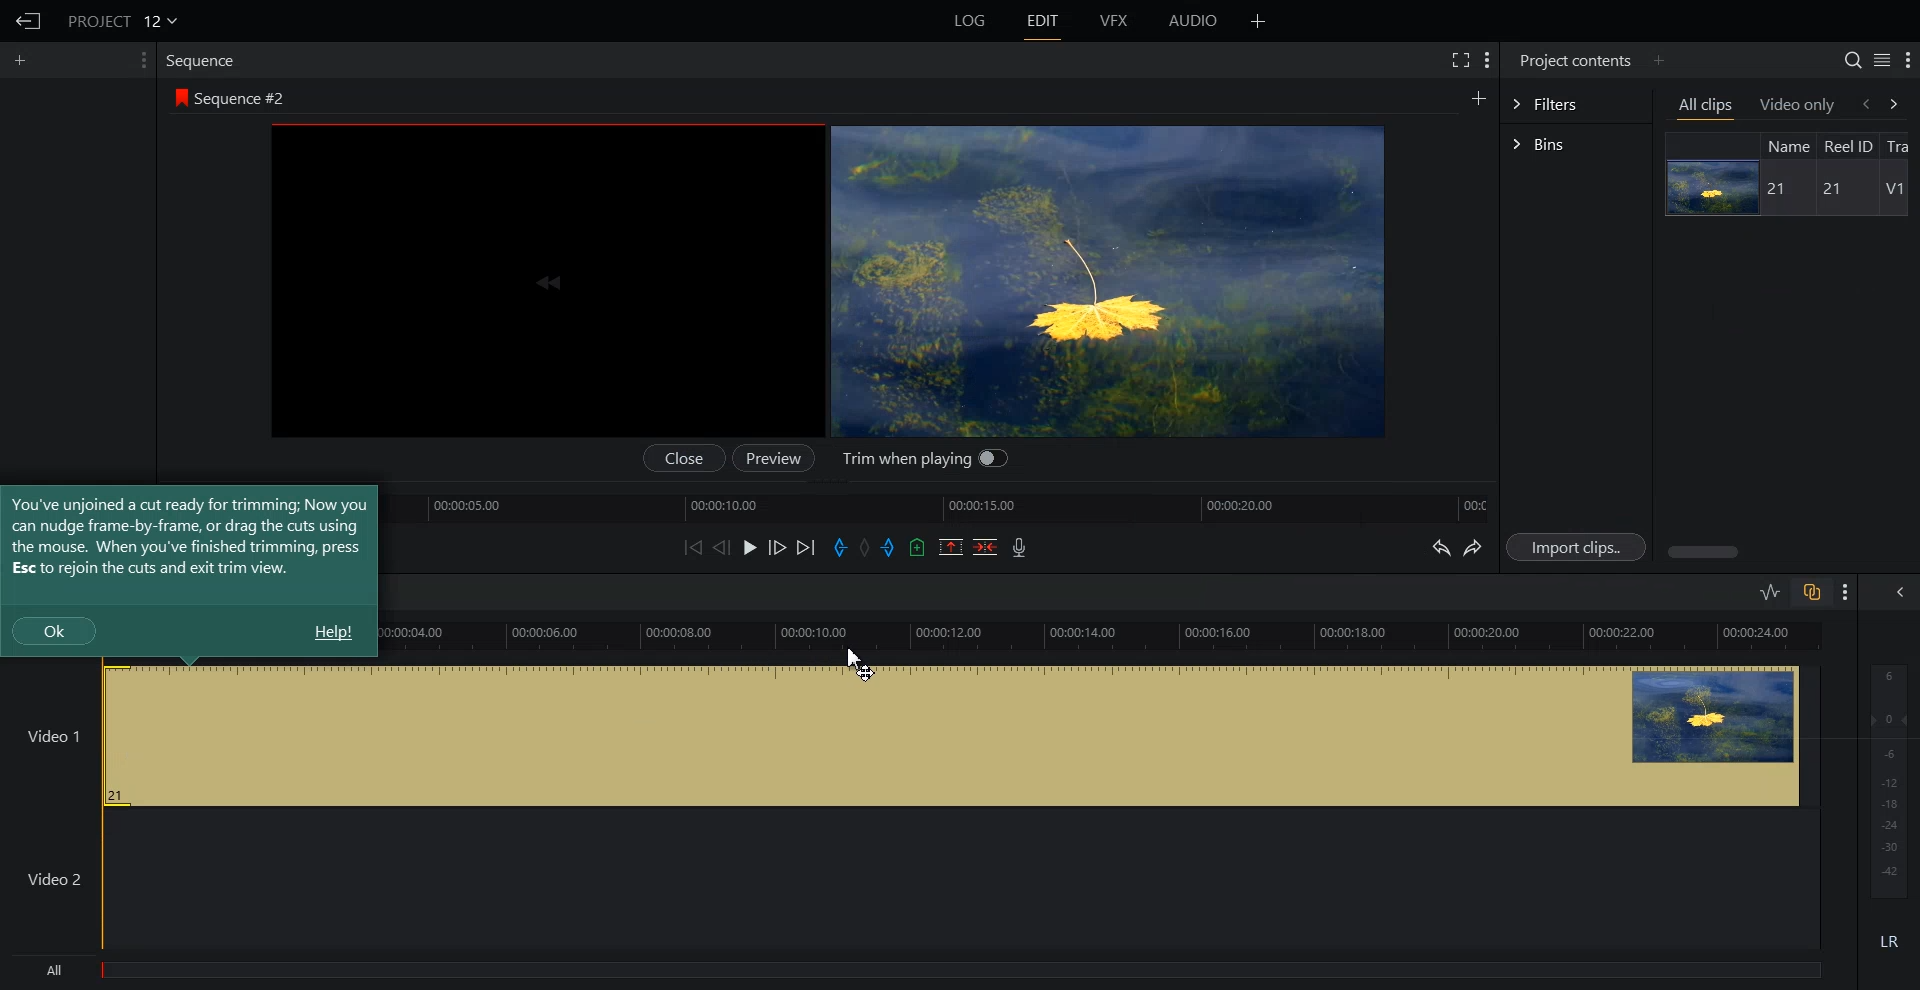 This screenshot has height=990, width=1920. I want to click on Preview Window, so click(1106, 280).